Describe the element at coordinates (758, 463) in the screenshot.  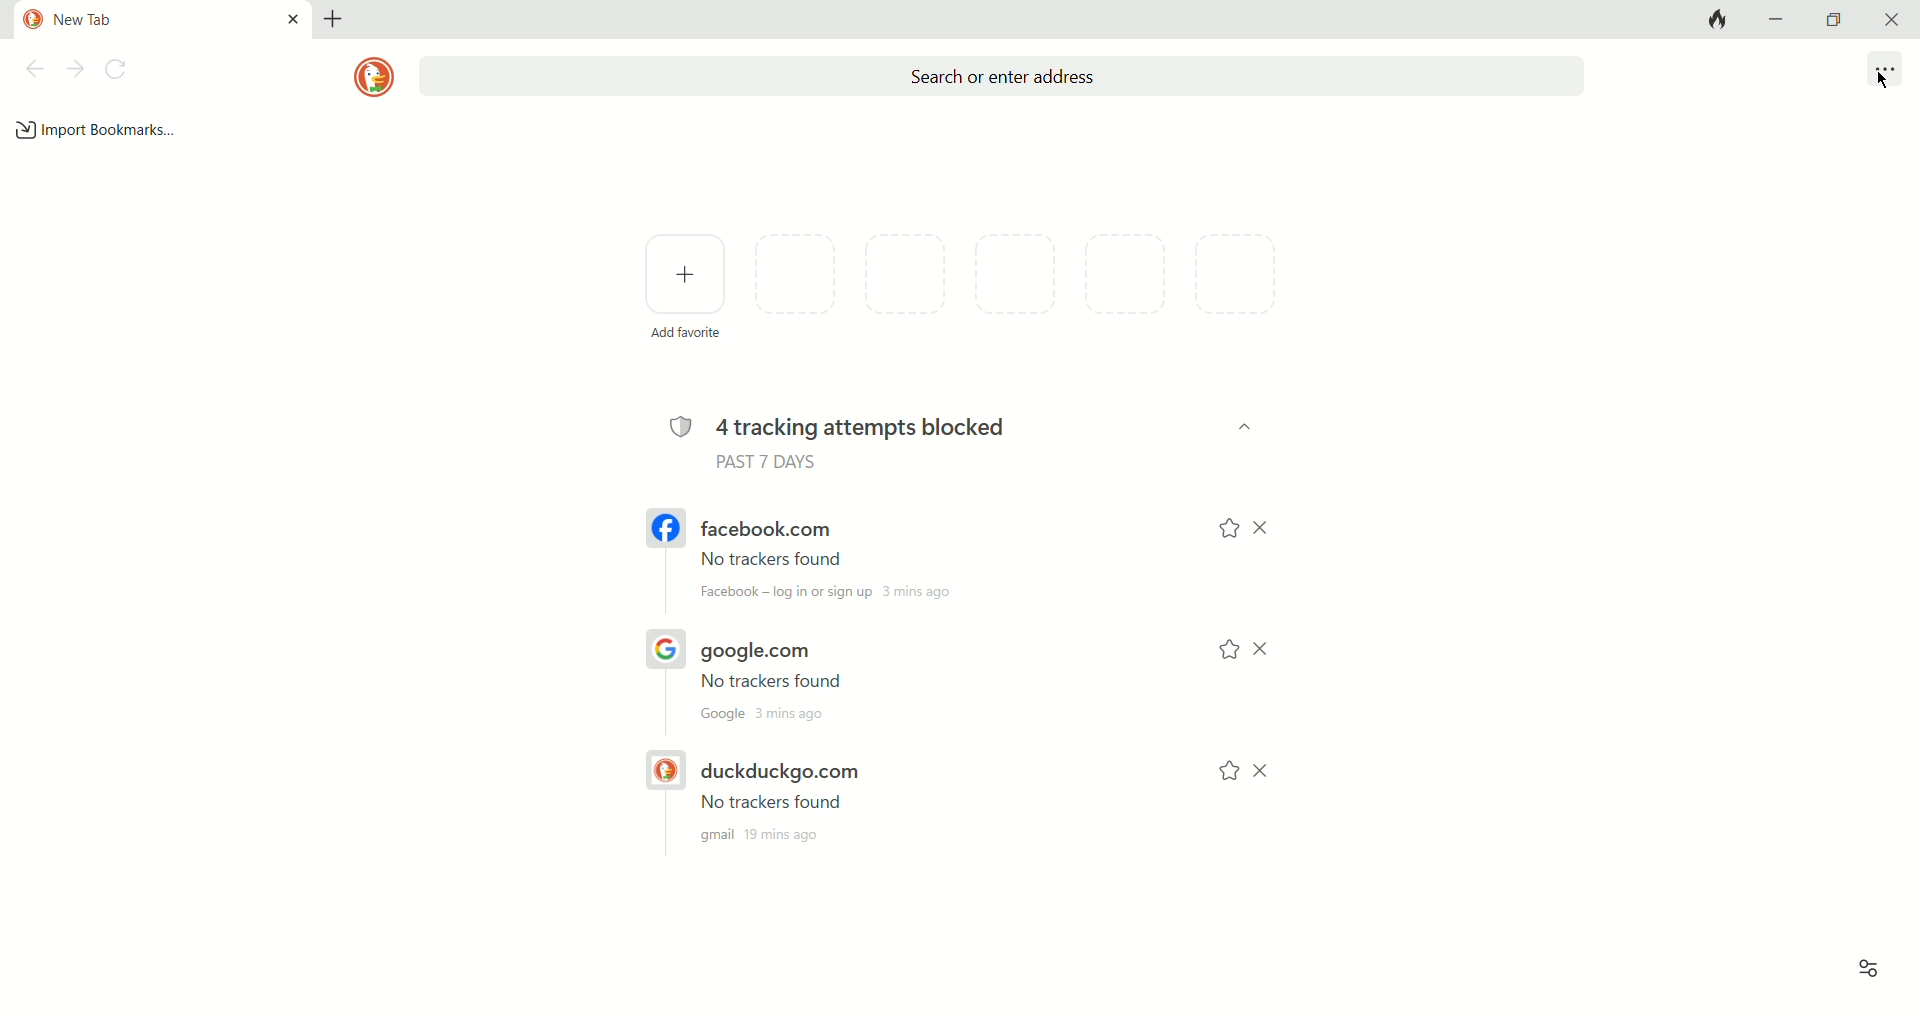
I see `PAST 7 DAYS` at that location.